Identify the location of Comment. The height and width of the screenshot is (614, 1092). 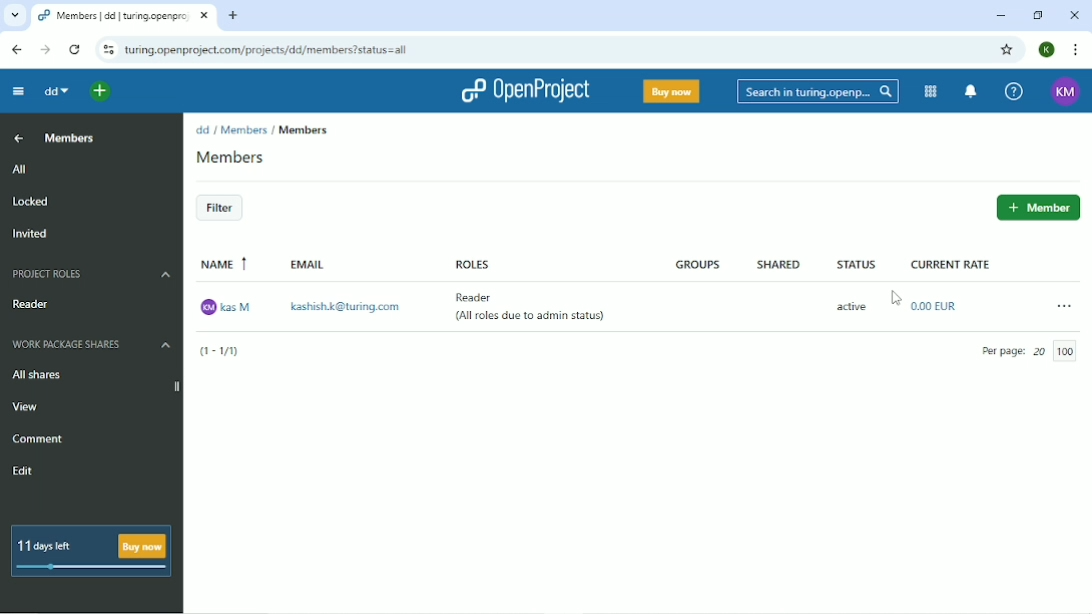
(38, 439).